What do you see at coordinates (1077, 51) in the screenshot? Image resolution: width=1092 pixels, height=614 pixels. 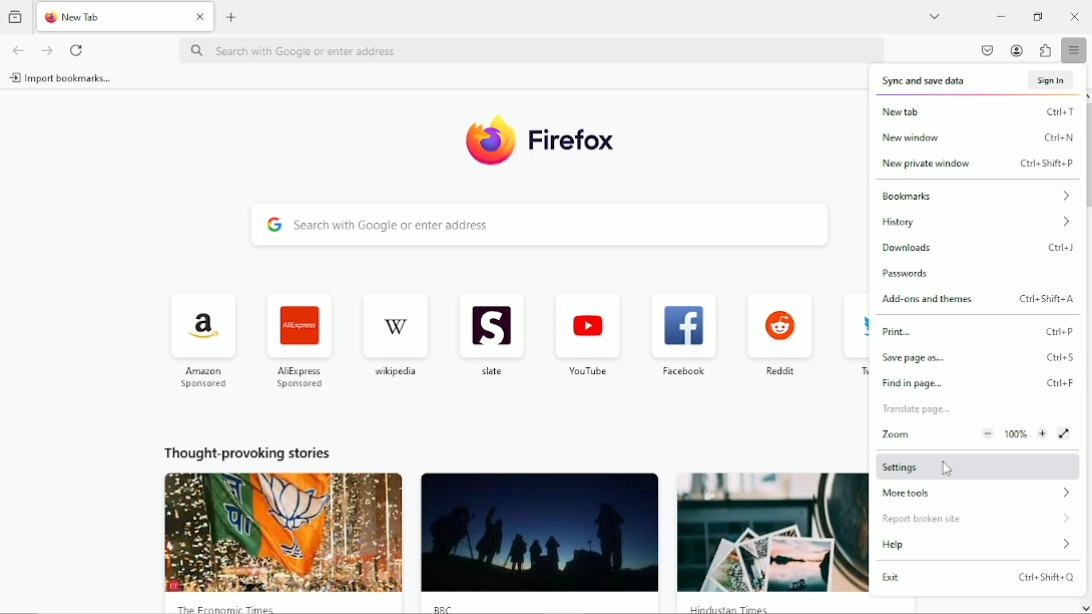 I see `open application menu` at bounding box center [1077, 51].